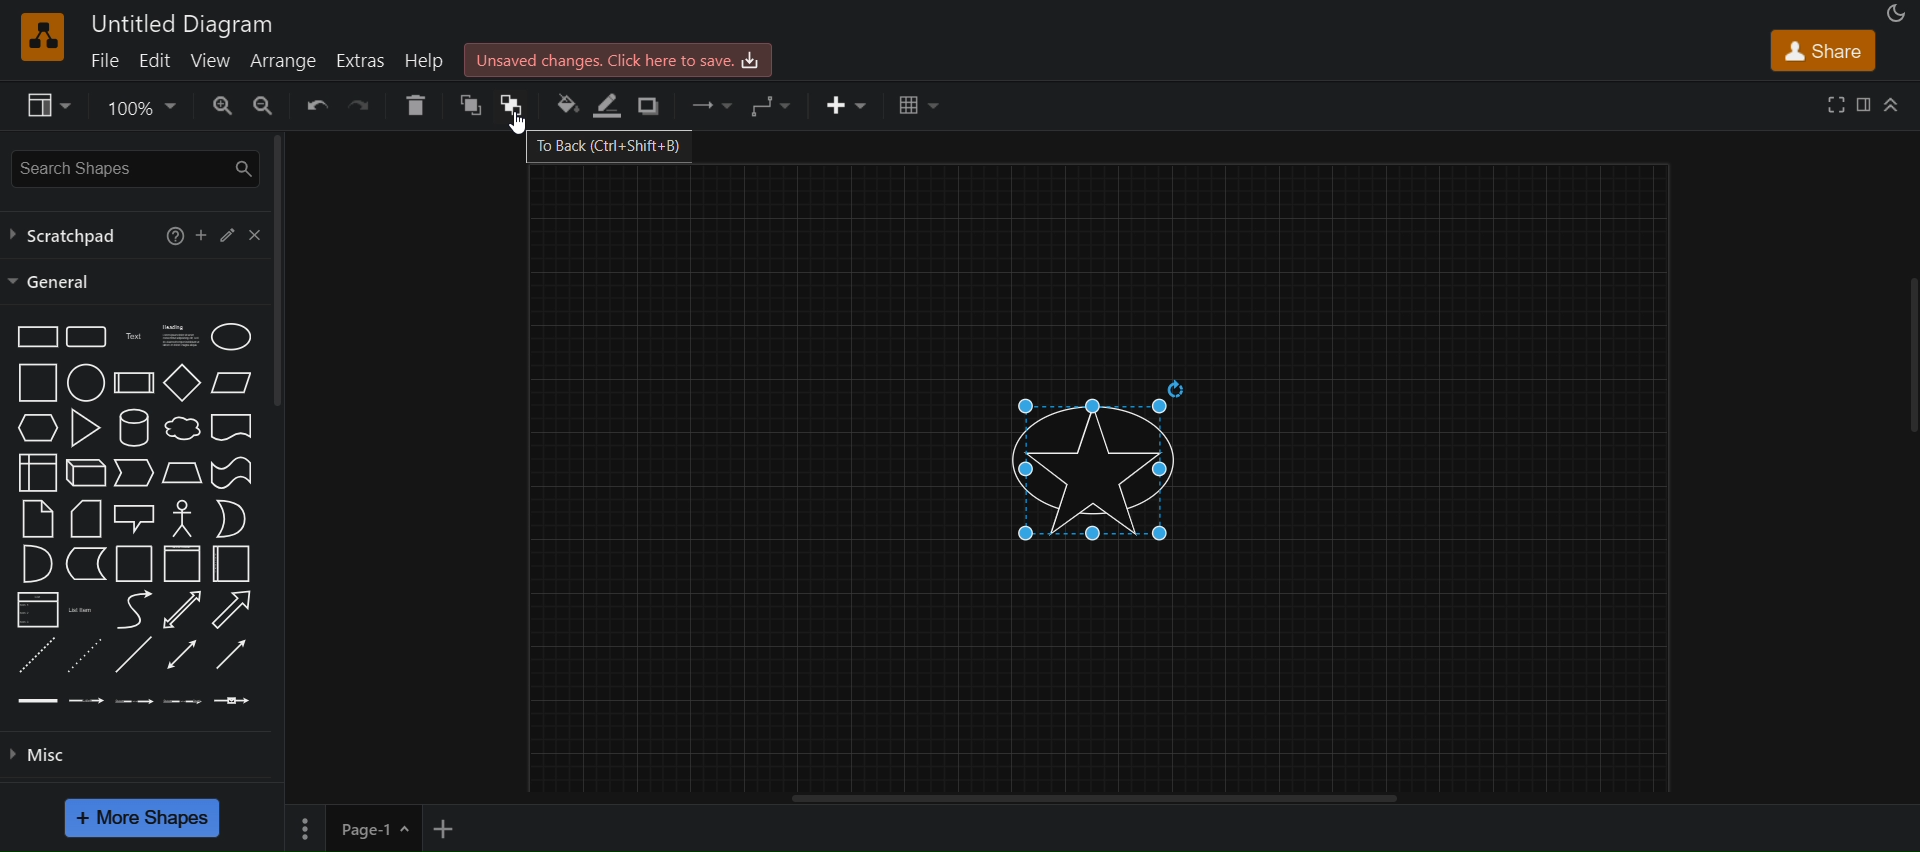  Describe the element at coordinates (182, 563) in the screenshot. I see `container` at that location.